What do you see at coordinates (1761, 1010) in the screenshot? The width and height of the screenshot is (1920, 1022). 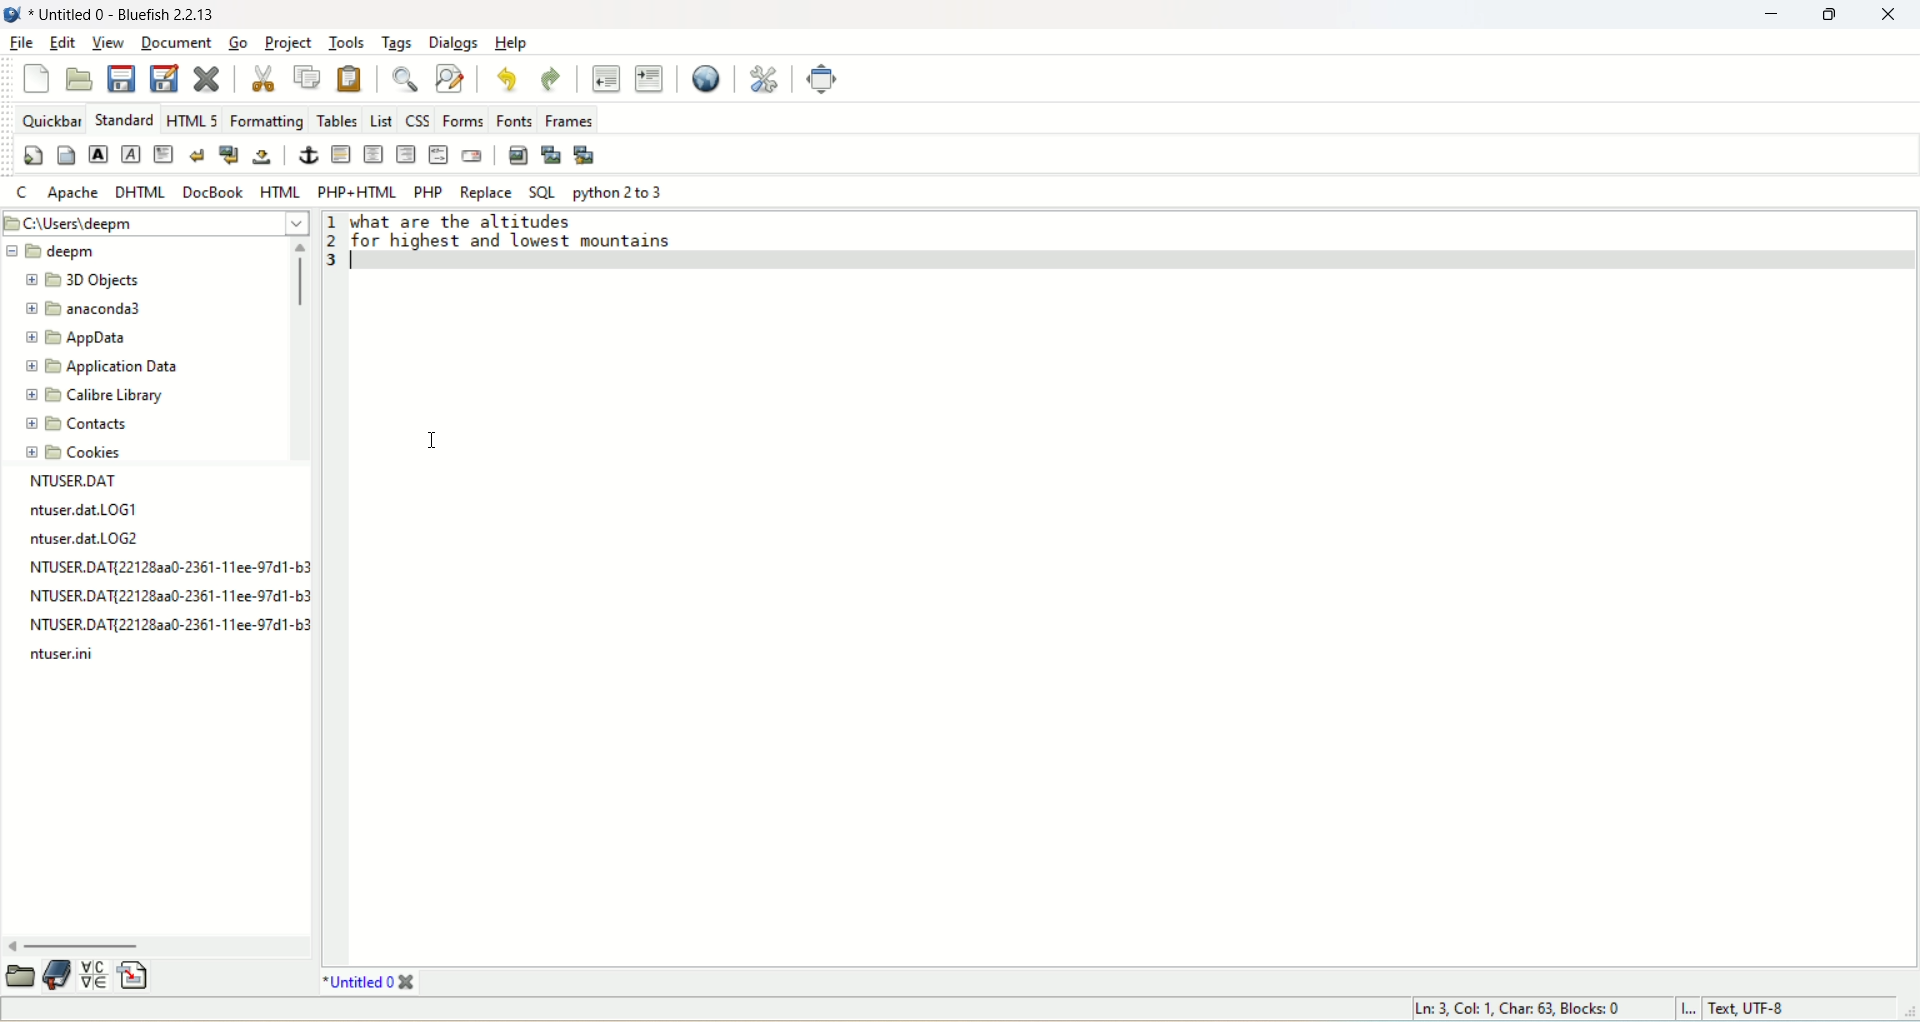 I see `text, UTF-8` at bounding box center [1761, 1010].